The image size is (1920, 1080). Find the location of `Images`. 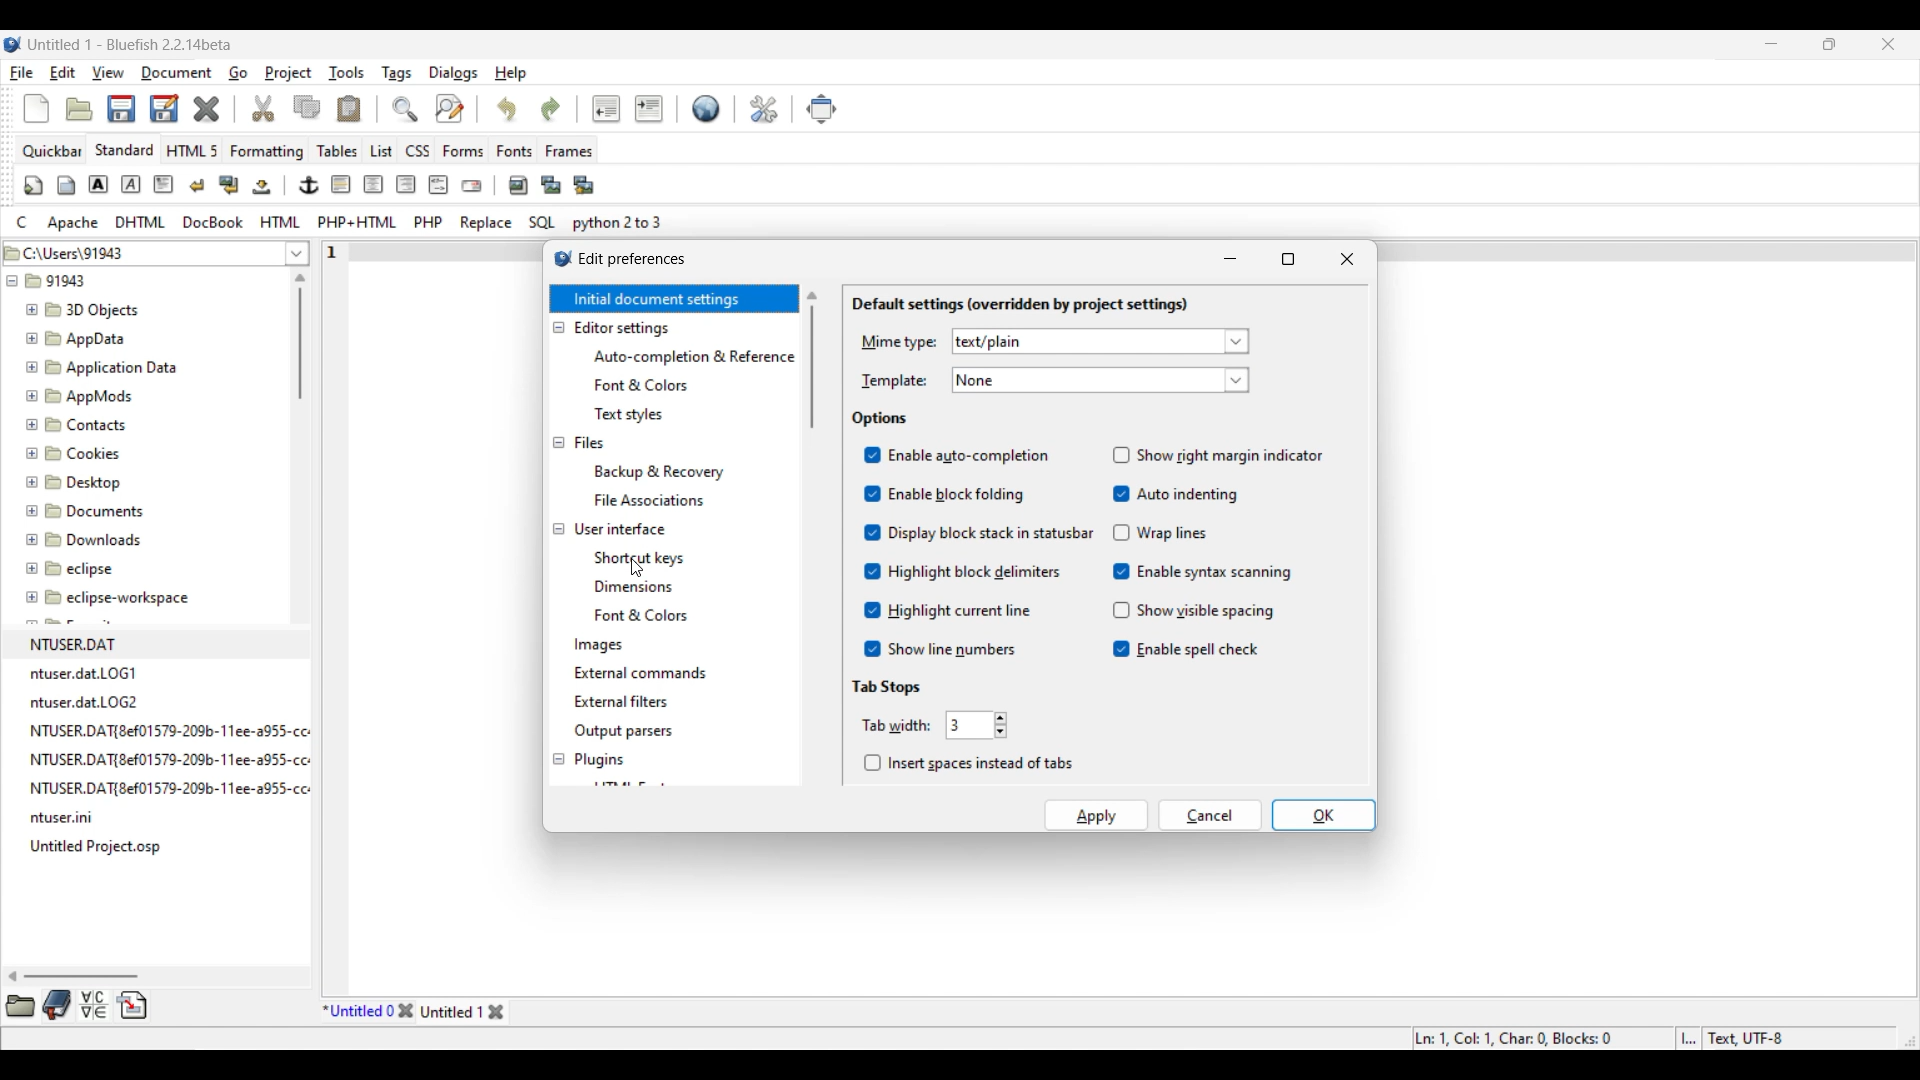

Images is located at coordinates (600, 646).